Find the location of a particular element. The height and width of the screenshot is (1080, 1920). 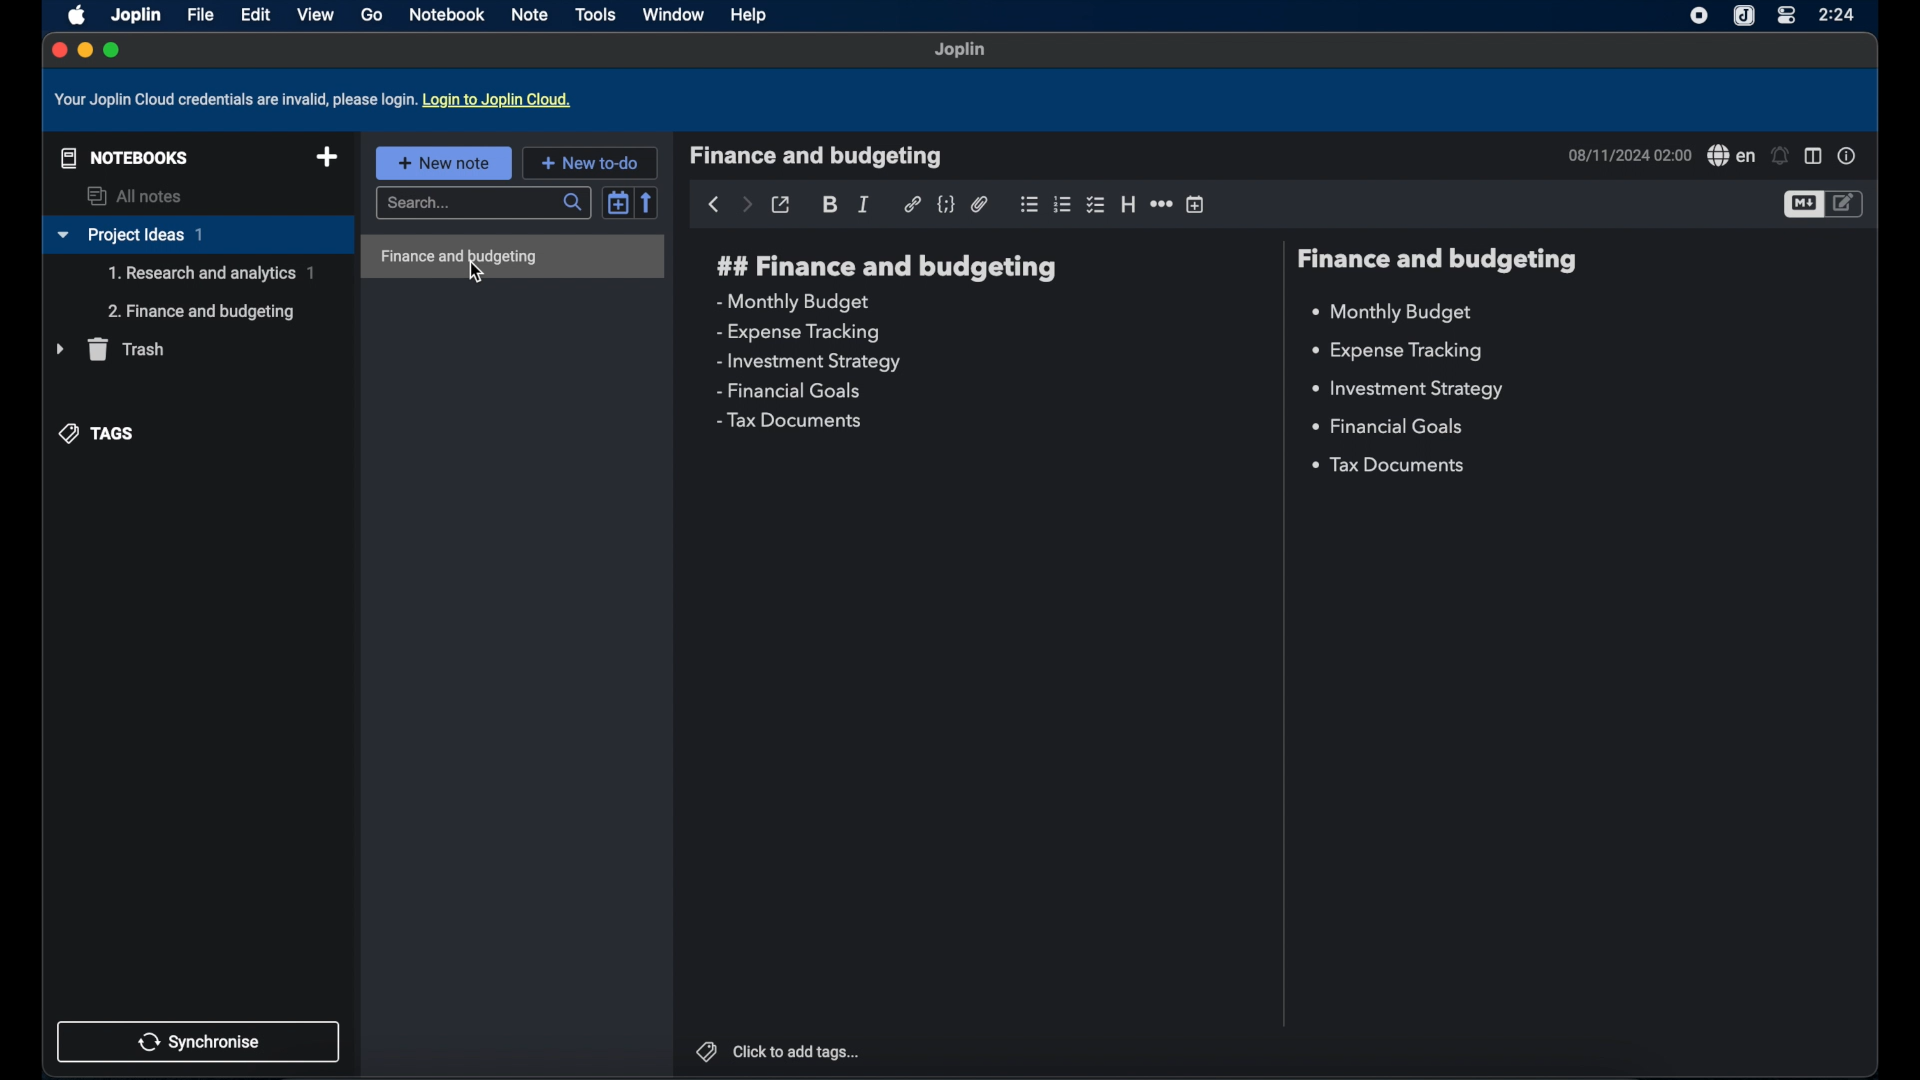

note is located at coordinates (531, 14).